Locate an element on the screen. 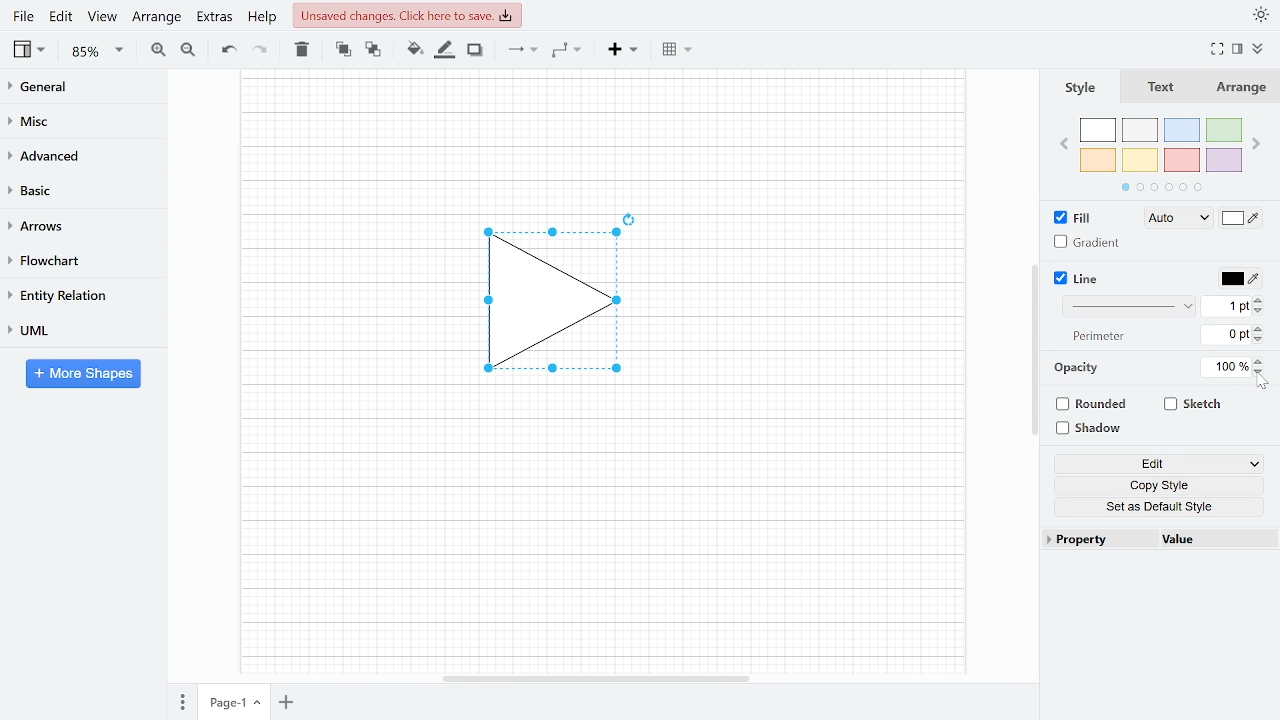 The image size is (1280, 720). To front is located at coordinates (343, 49).